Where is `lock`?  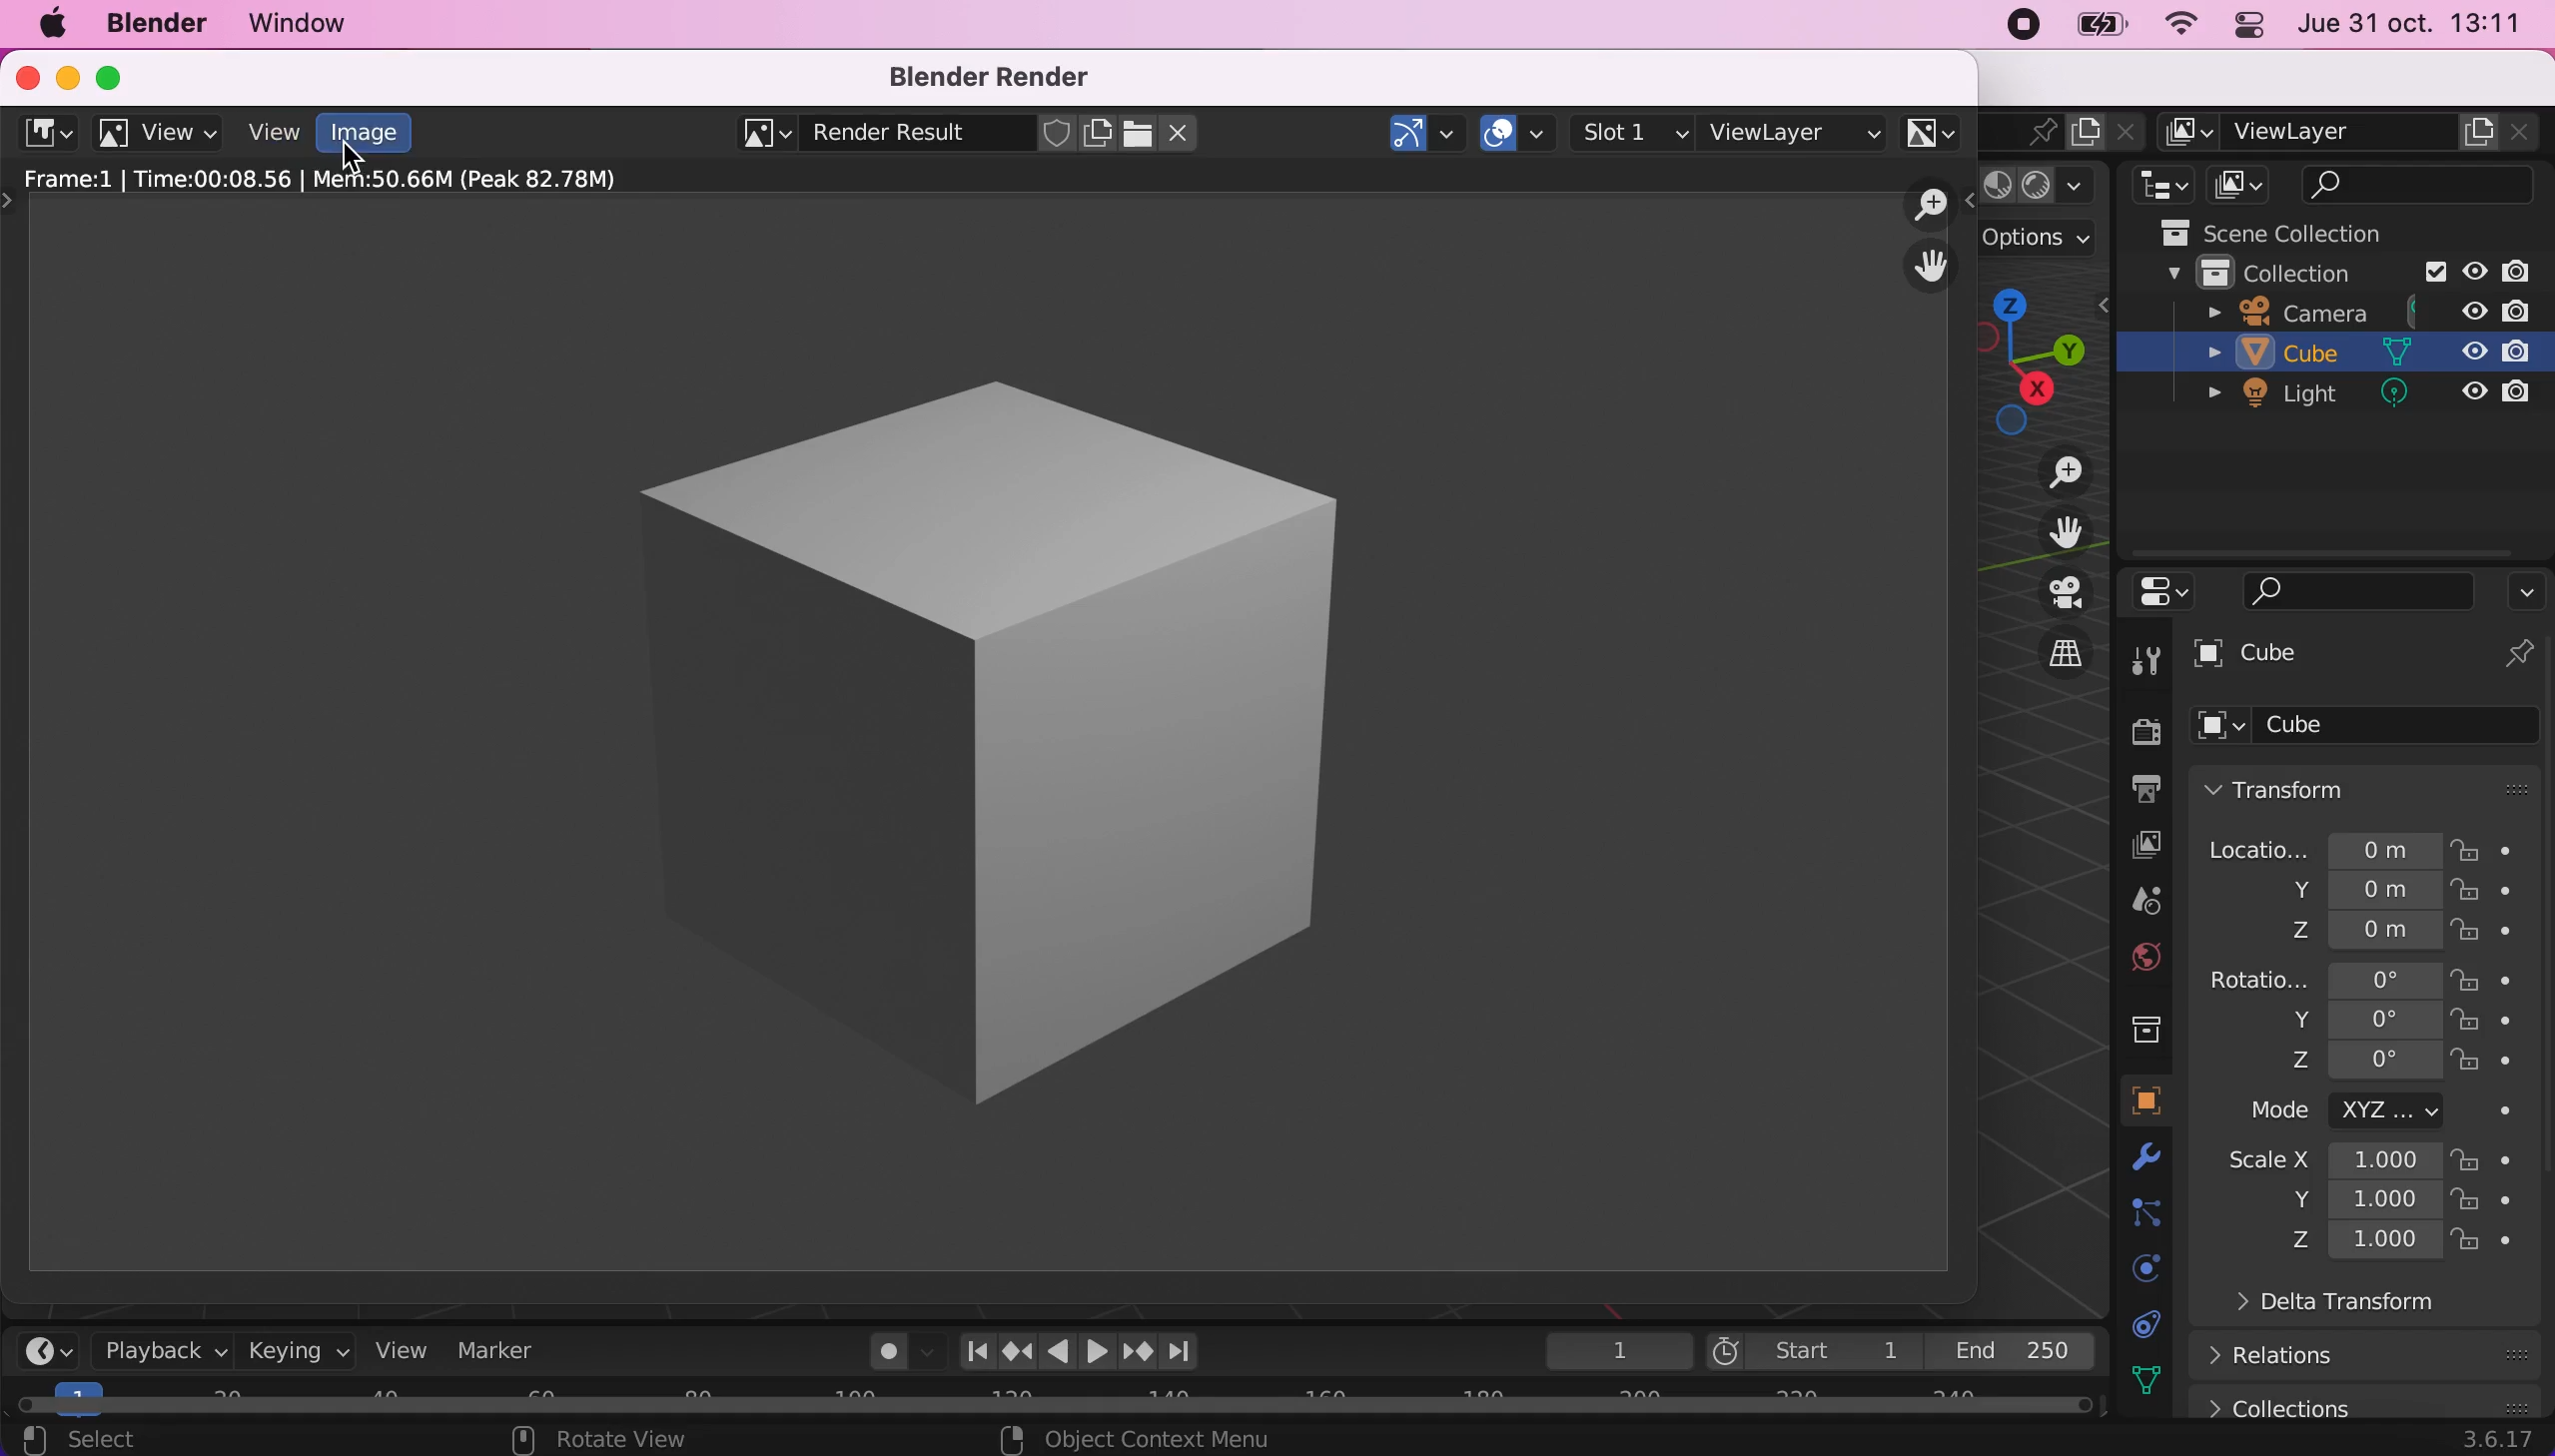 lock is located at coordinates (2487, 1246).